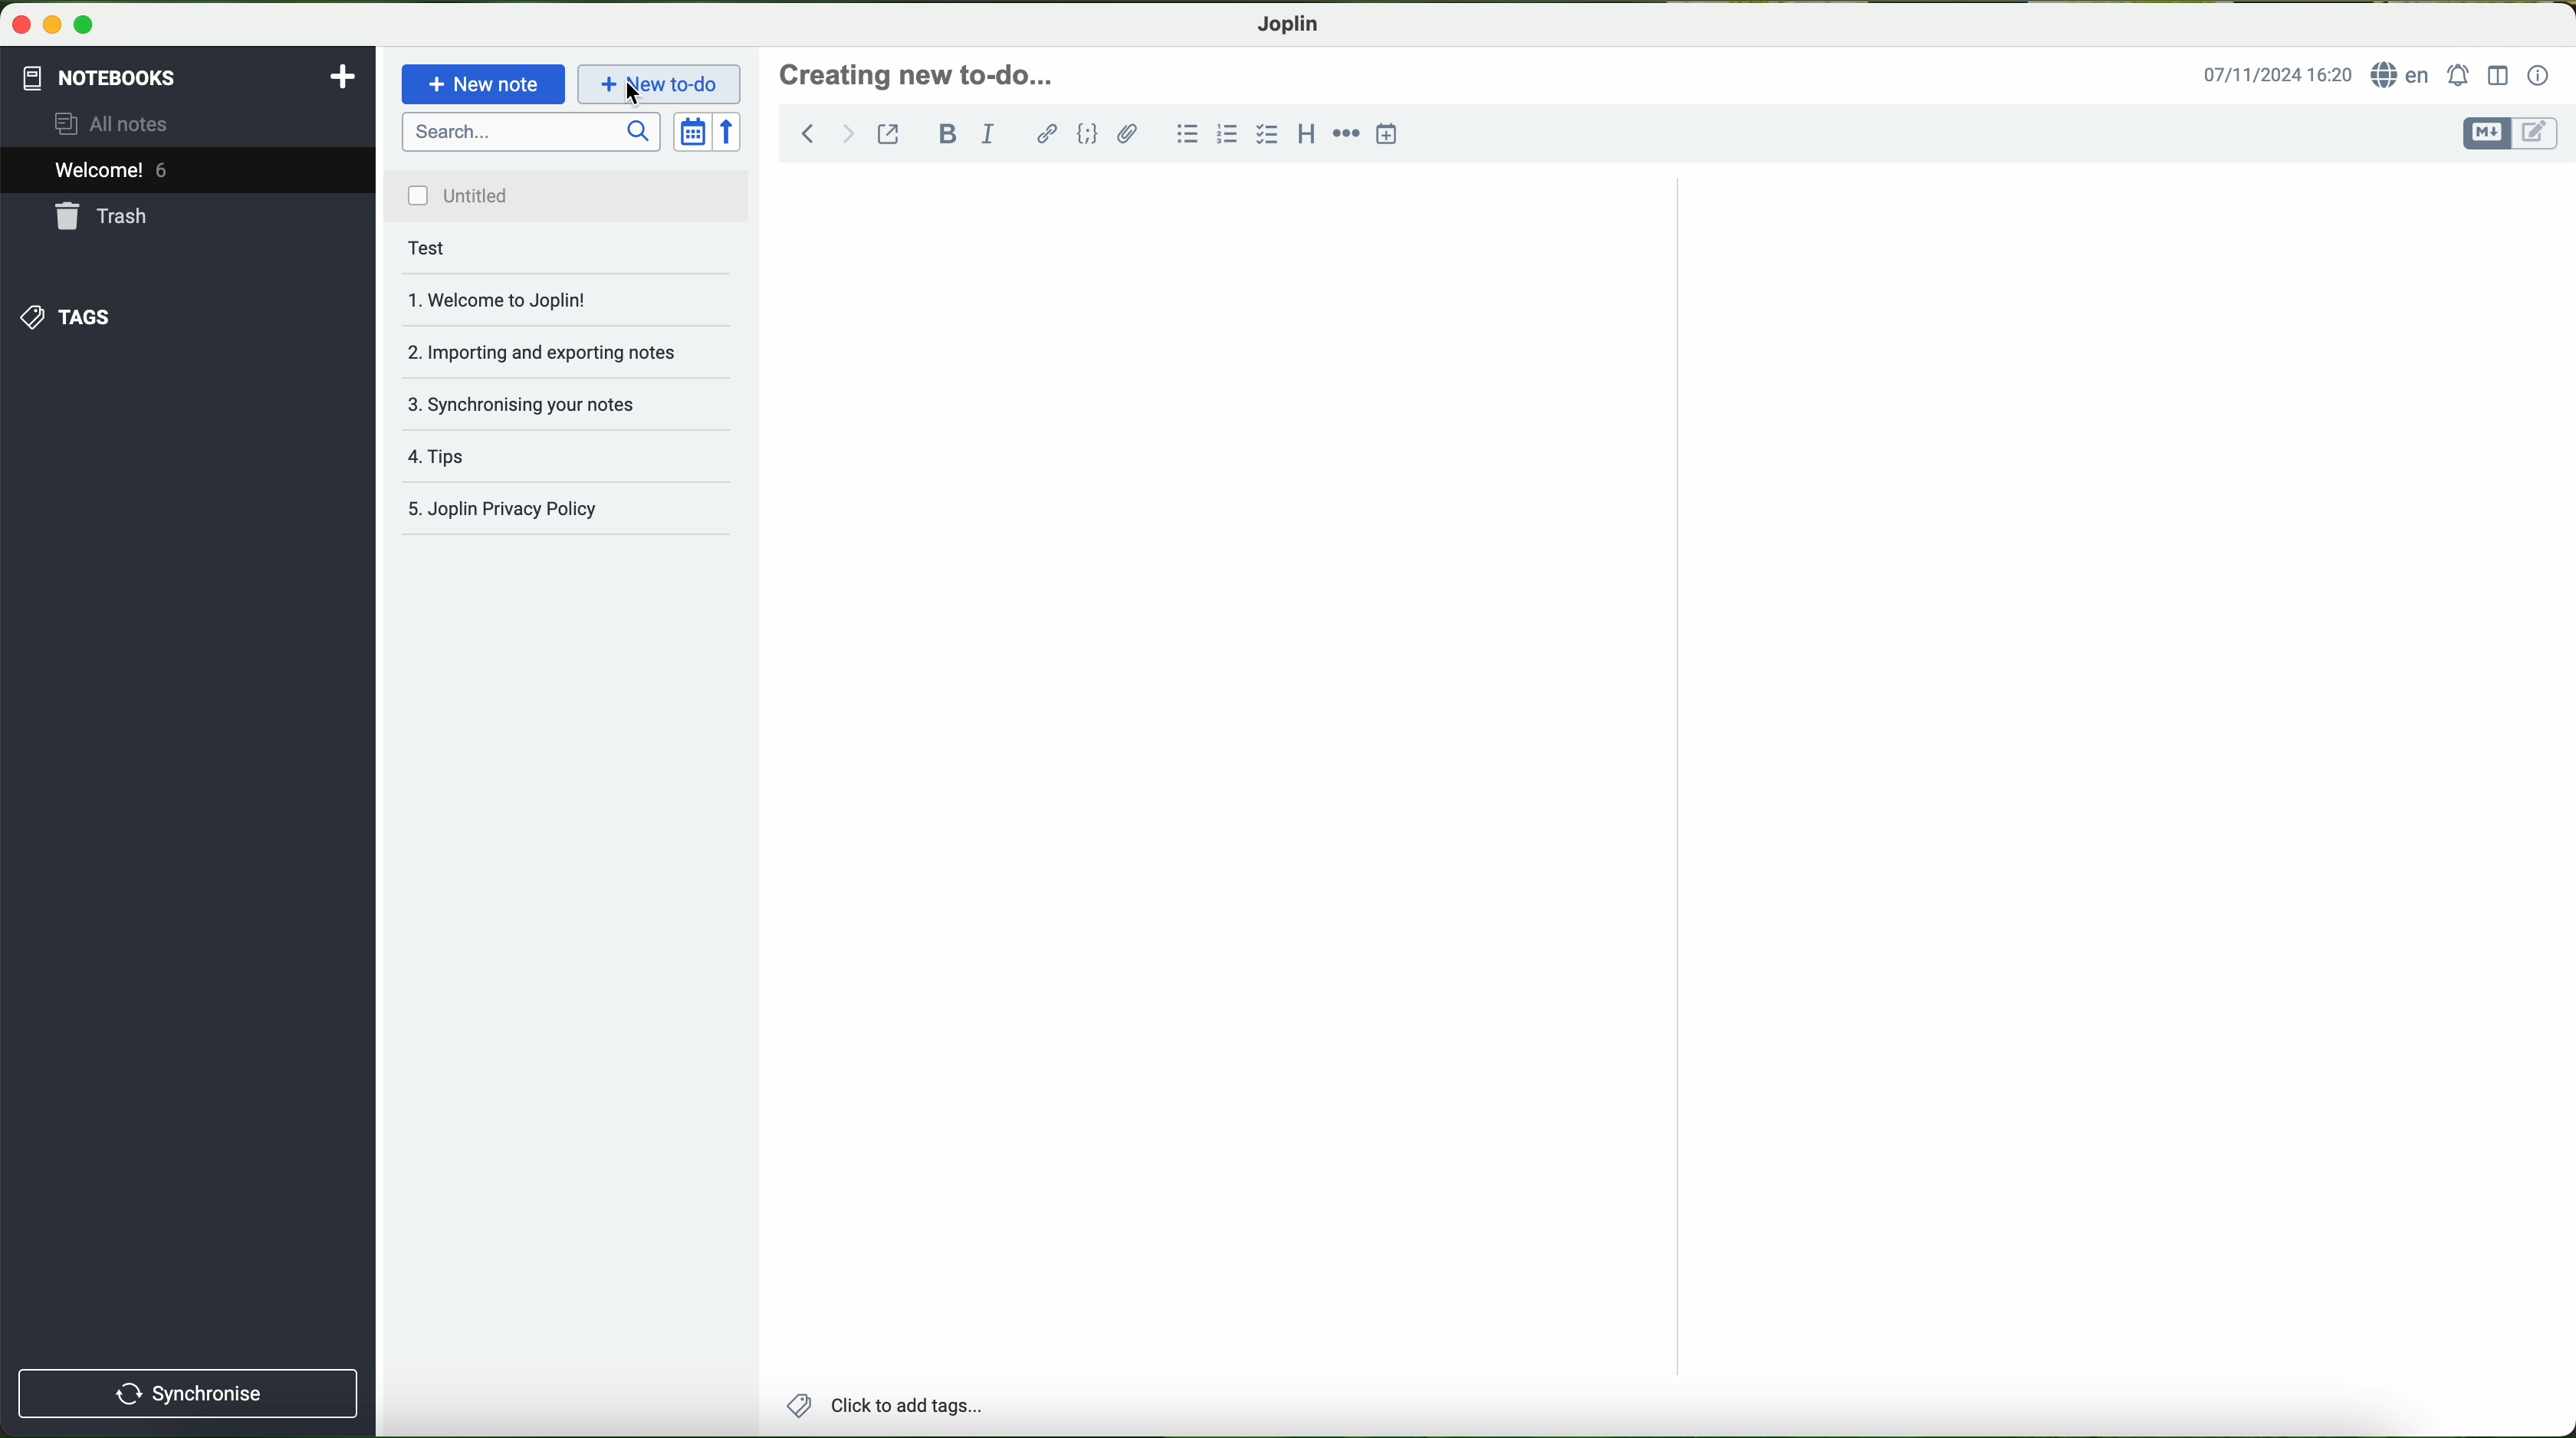 The height and width of the screenshot is (1438, 2576). What do you see at coordinates (991, 135) in the screenshot?
I see `italic` at bounding box center [991, 135].